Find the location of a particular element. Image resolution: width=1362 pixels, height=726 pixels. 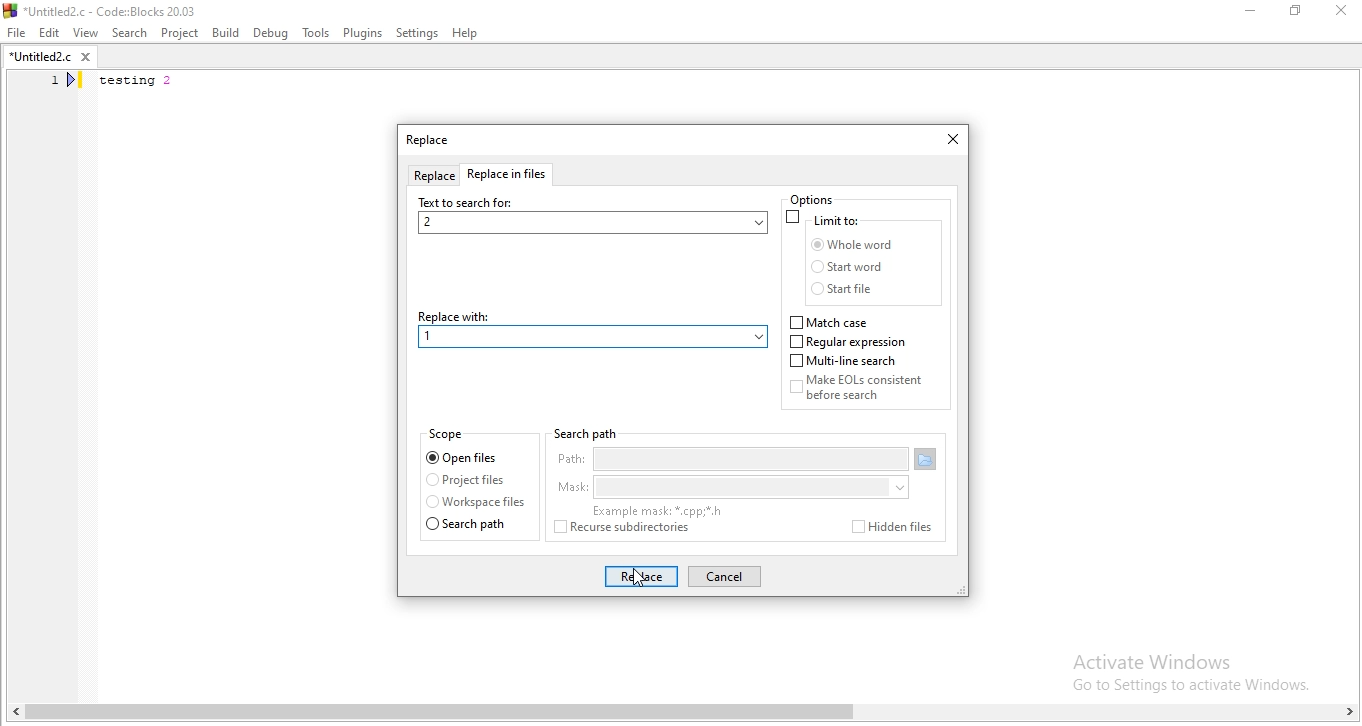

1 is located at coordinates (435, 337).